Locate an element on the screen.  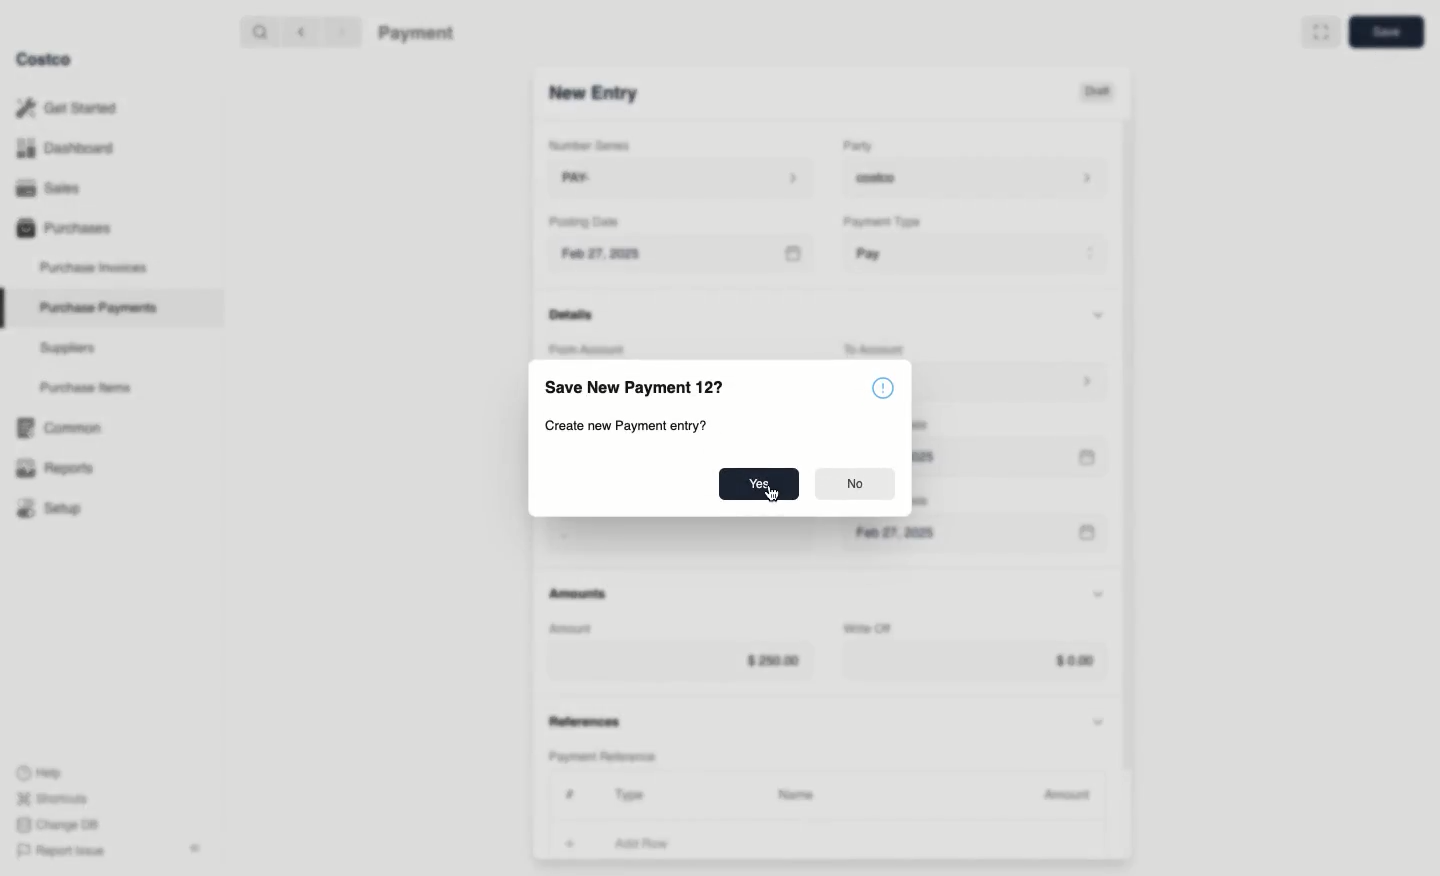
Sales is located at coordinates (55, 188).